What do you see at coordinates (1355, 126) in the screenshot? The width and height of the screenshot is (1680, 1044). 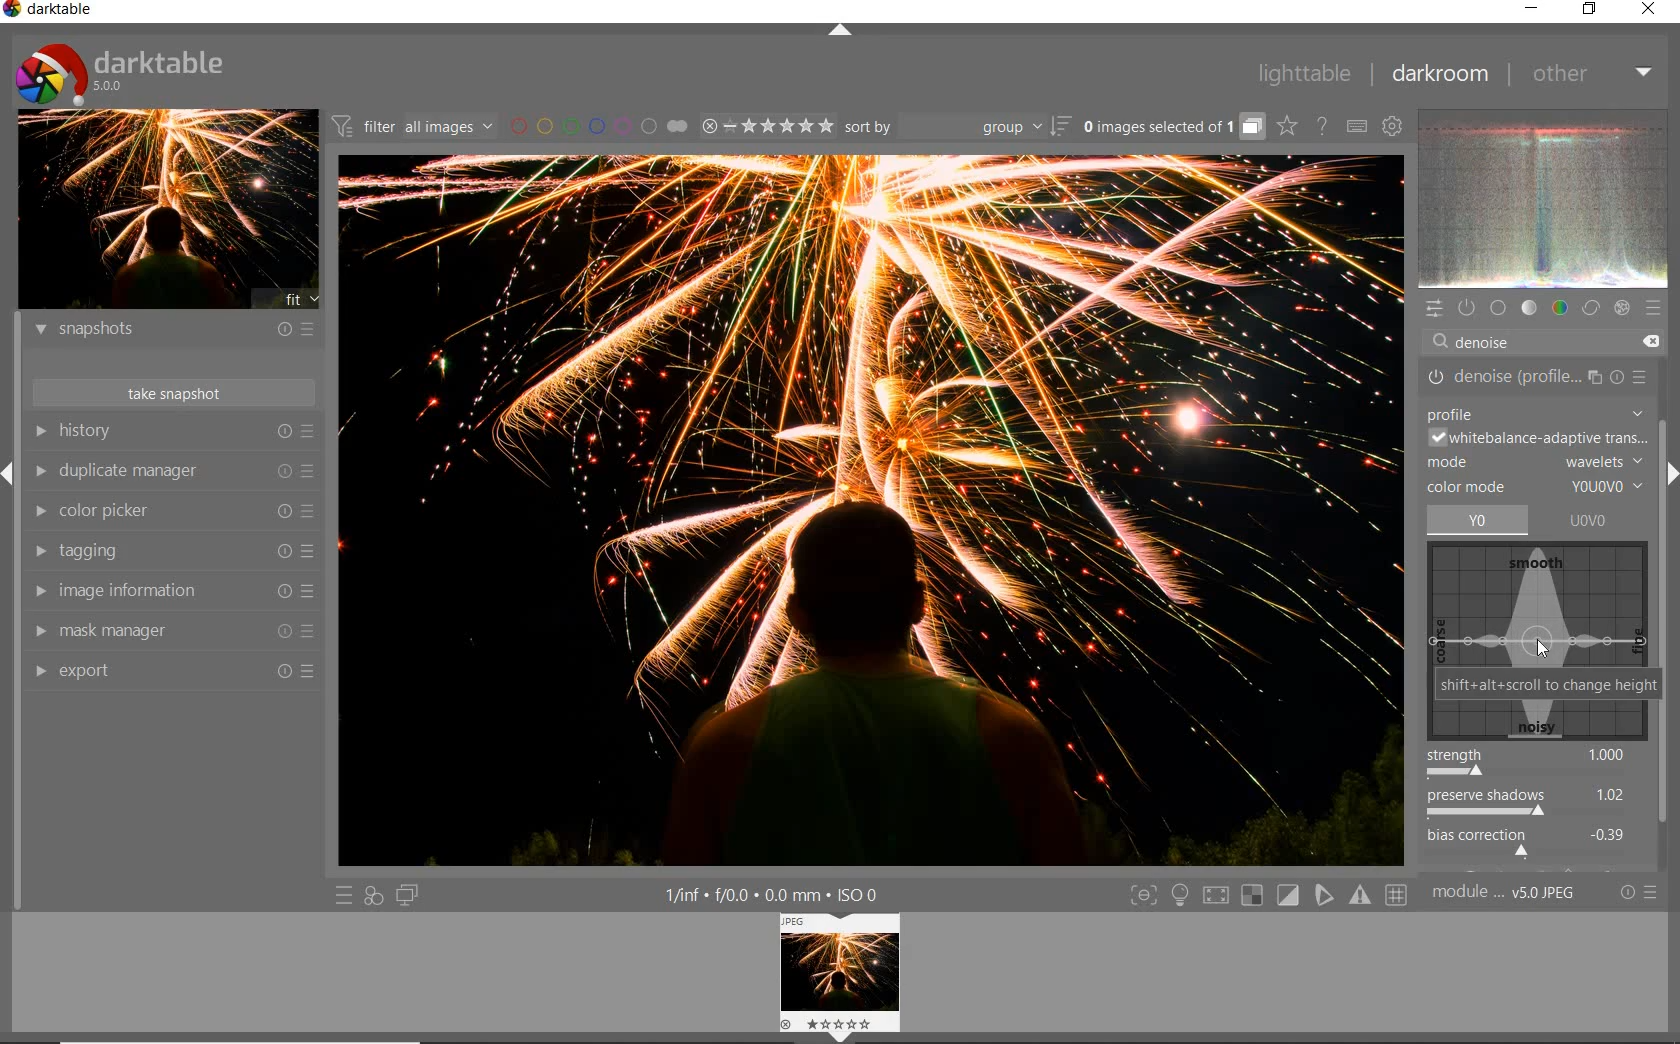 I see `set keyboard shortcuts` at bounding box center [1355, 126].